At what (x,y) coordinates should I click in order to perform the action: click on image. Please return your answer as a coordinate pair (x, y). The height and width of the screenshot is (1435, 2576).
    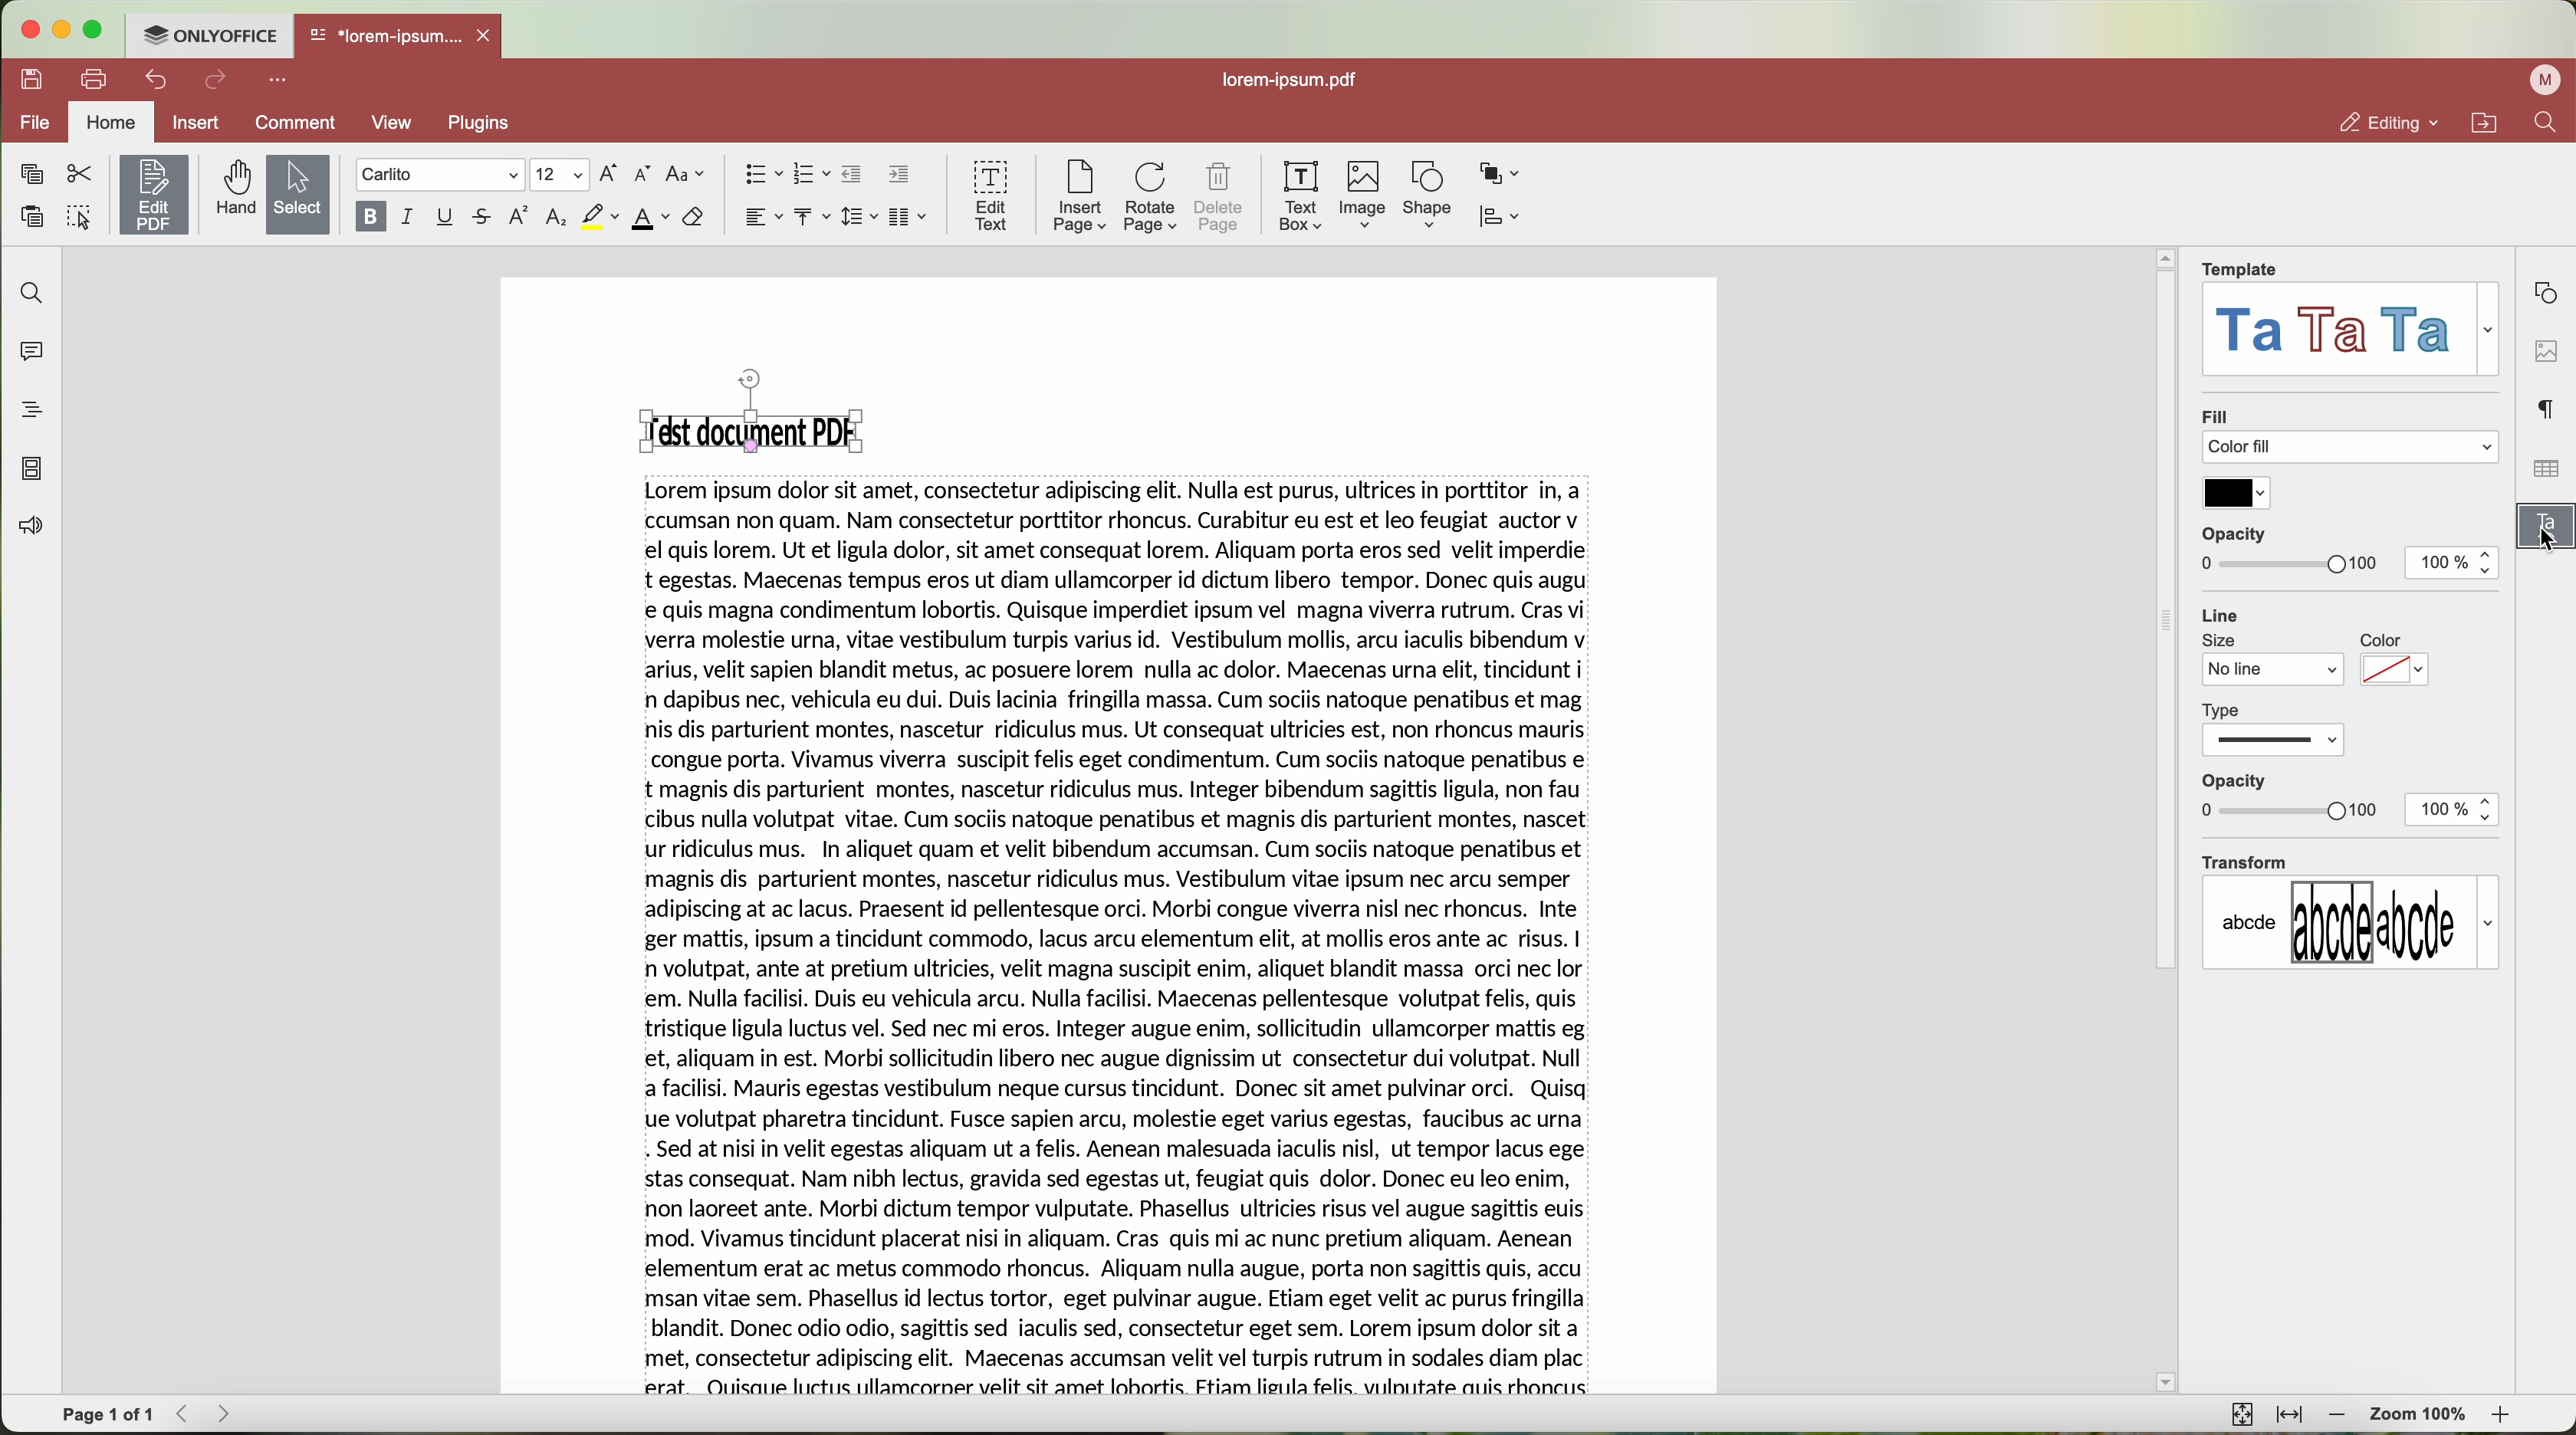
    Looking at the image, I should click on (1365, 196).